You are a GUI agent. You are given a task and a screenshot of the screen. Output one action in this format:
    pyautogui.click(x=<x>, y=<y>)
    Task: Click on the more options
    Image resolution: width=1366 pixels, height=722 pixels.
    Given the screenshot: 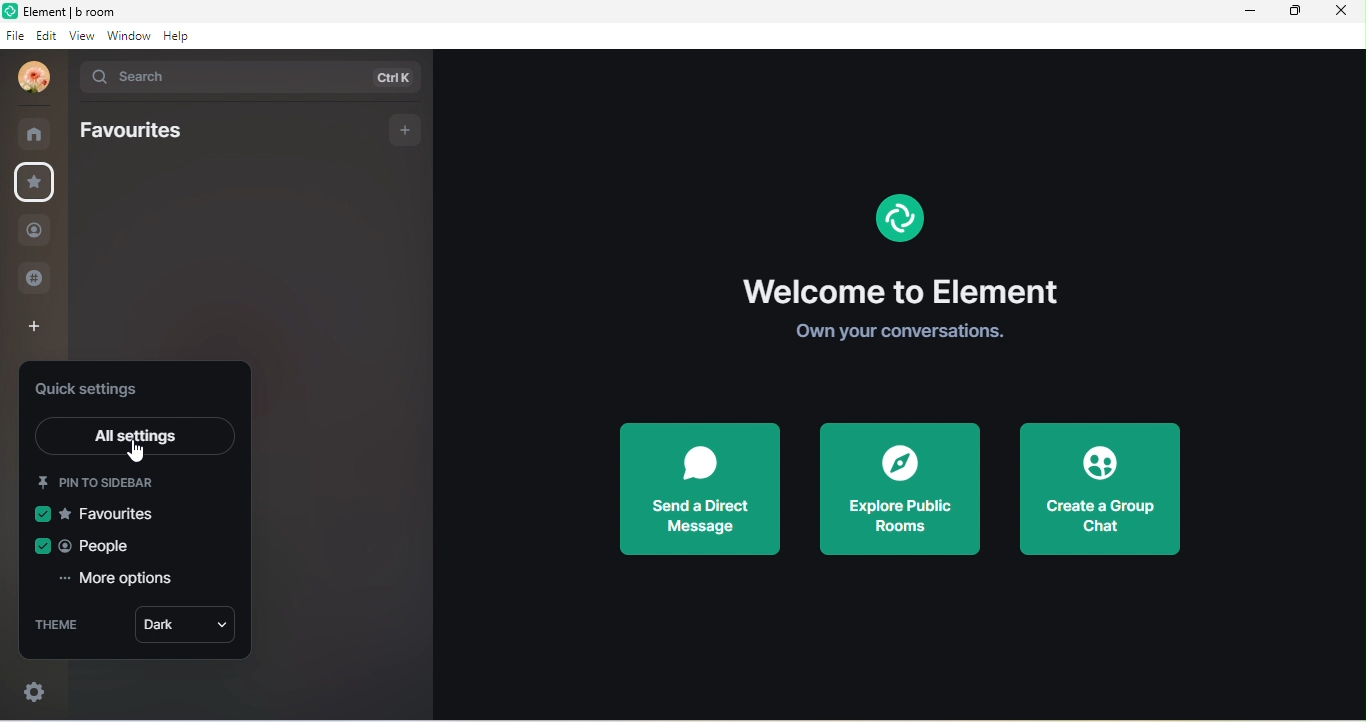 What is the action you would take?
    pyautogui.click(x=117, y=580)
    